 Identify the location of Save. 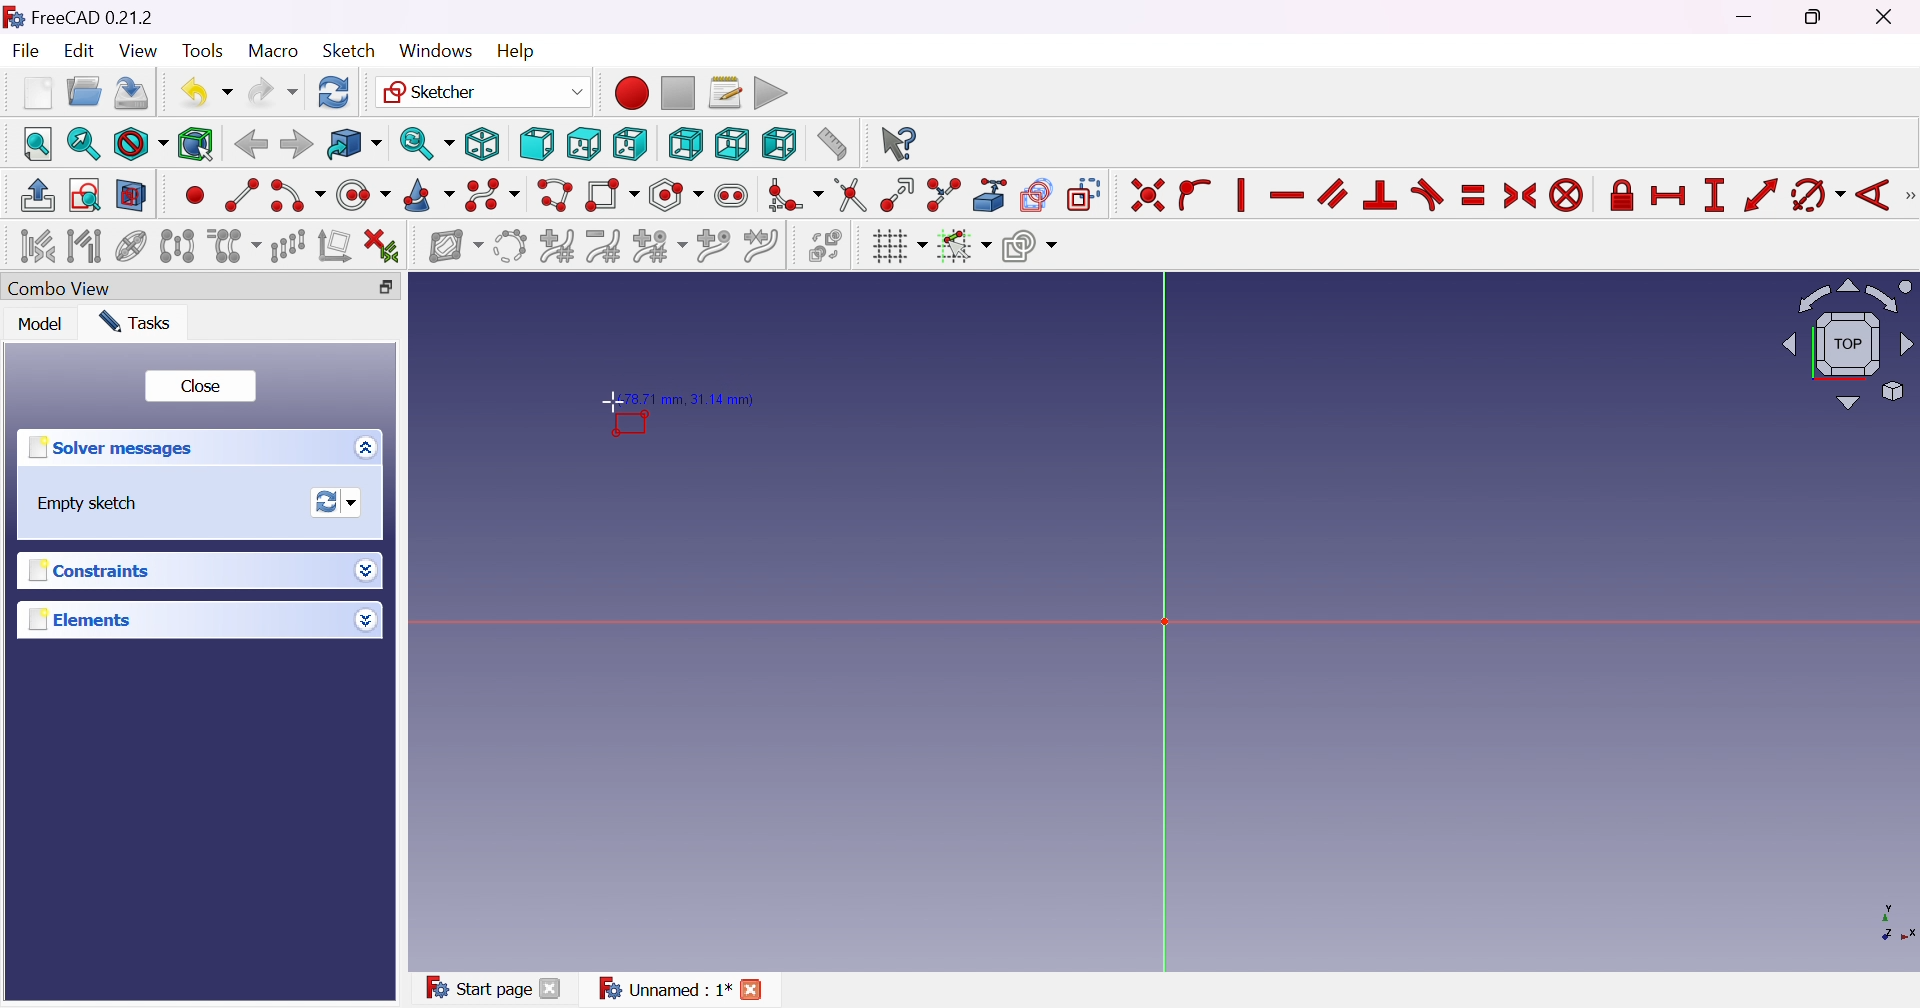
(130, 96).